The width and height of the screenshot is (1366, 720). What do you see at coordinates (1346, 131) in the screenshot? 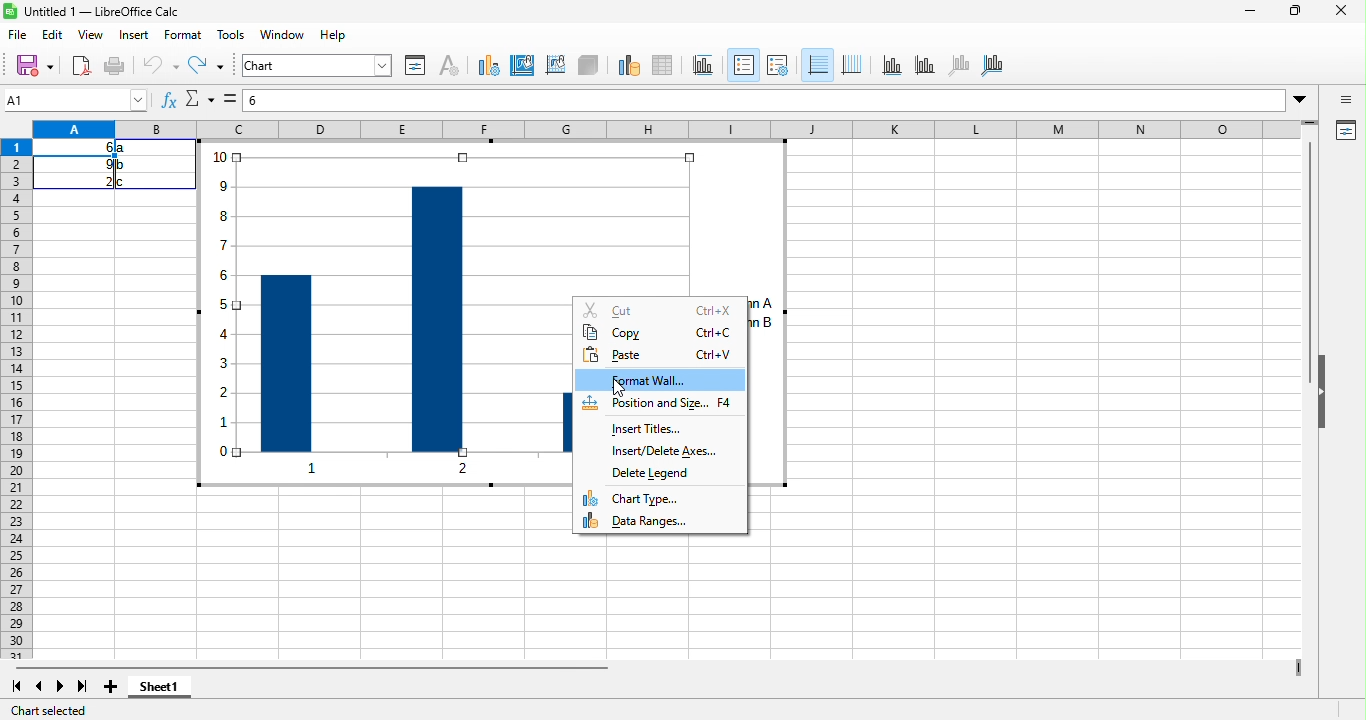
I see `properties` at bounding box center [1346, 131].